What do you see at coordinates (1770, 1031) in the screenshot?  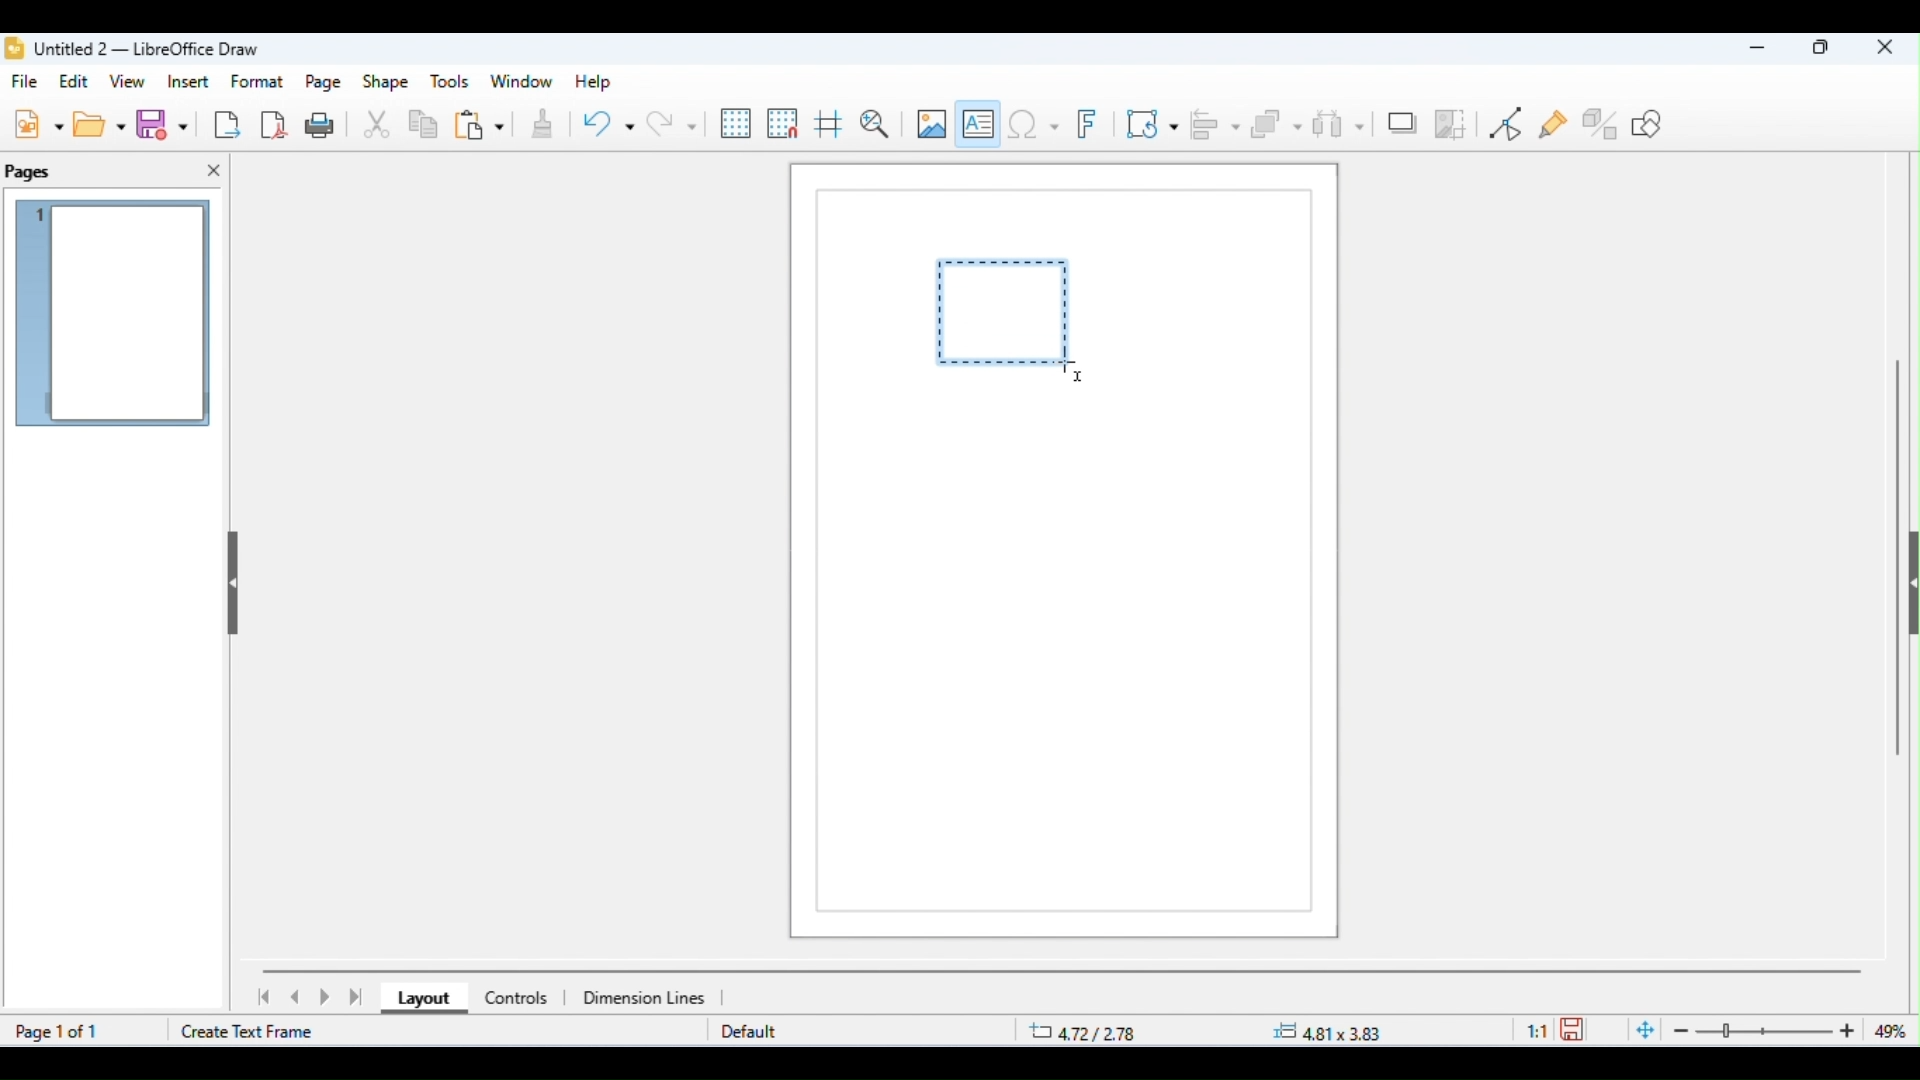 I see `zoom` at bounding box center [1770, 1031].